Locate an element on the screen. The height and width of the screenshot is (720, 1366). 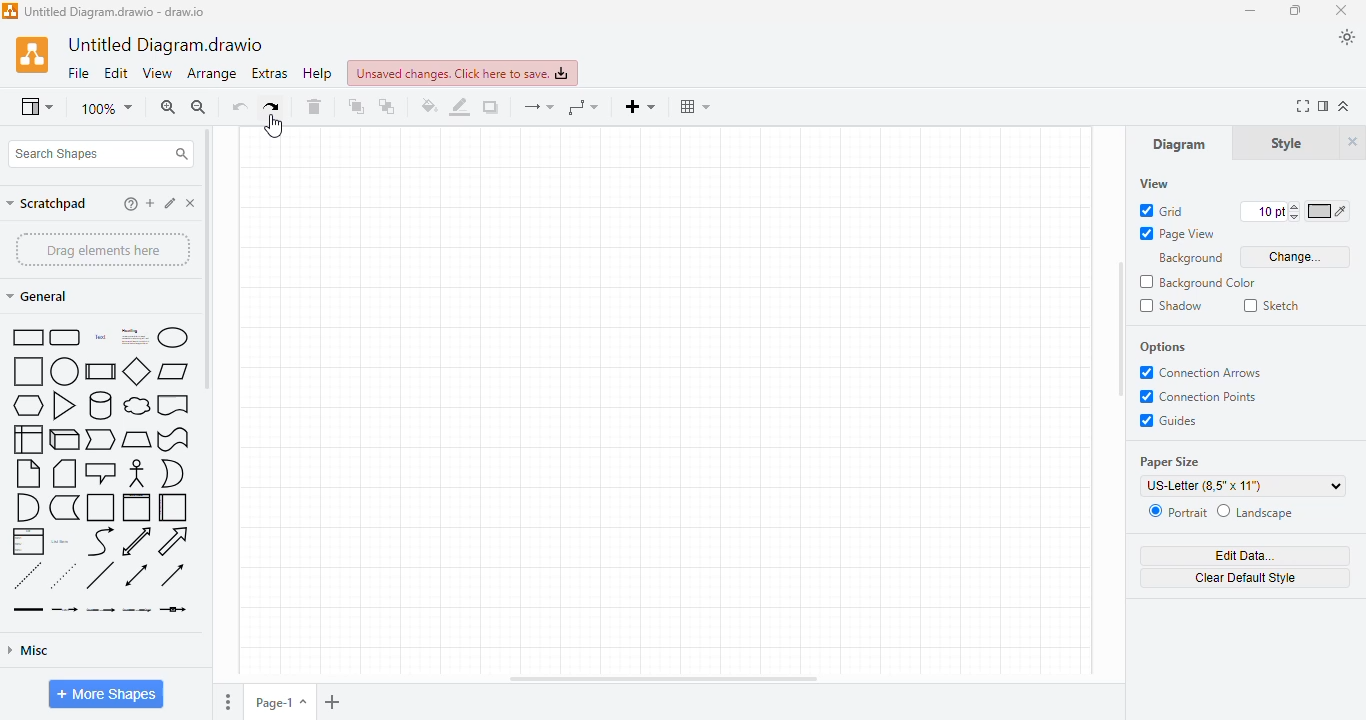
internal storage is located at coordinates (26, 440).